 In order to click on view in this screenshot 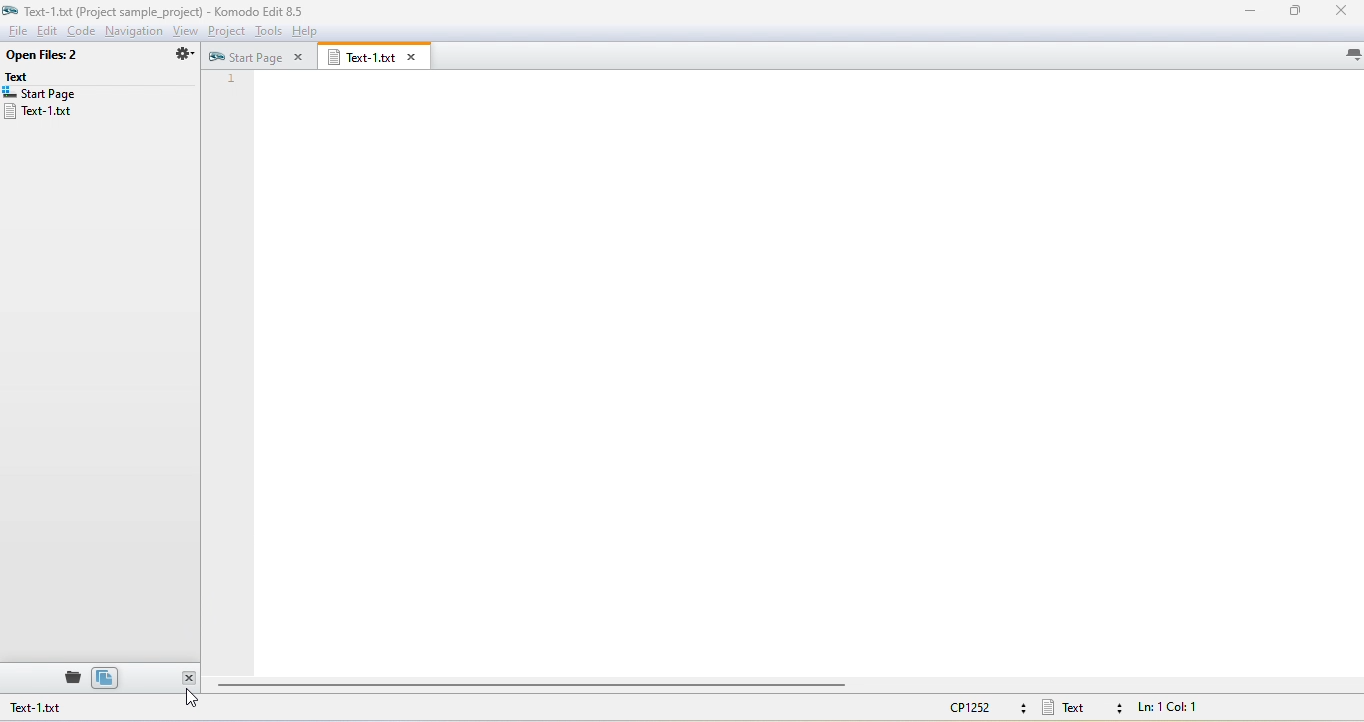, I will do `click(185, 31)`.